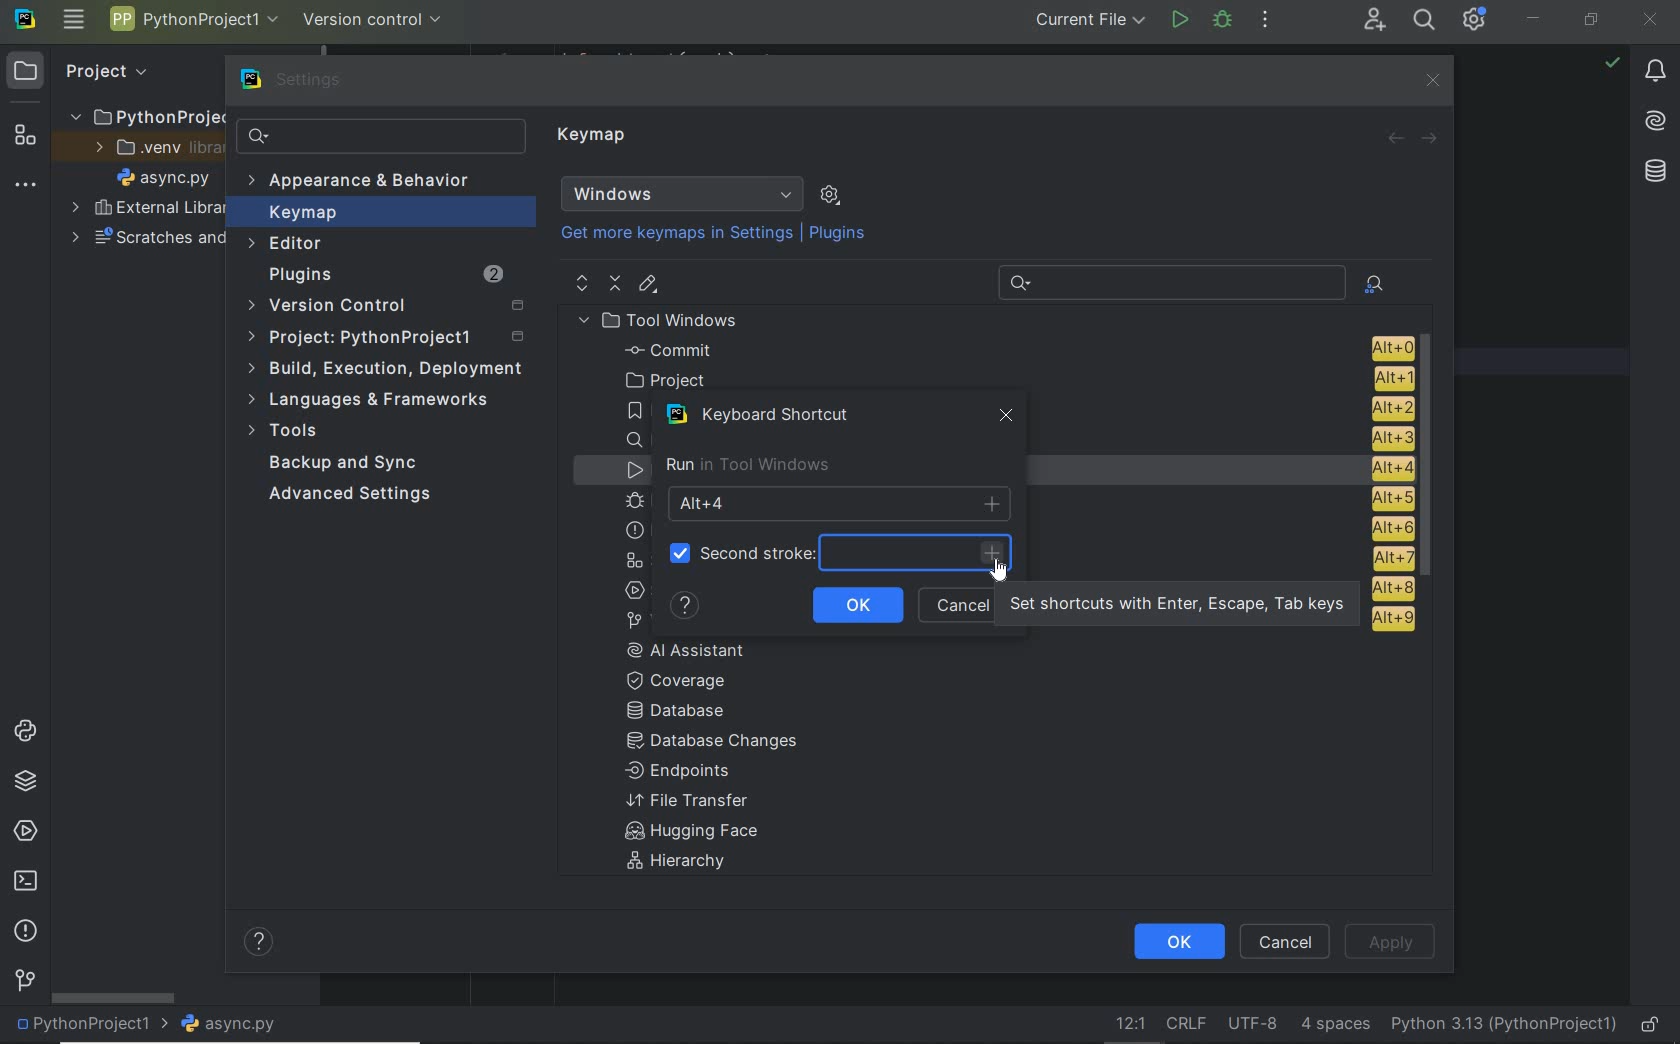 The width and height of the screenshot is (1680, 1044). Describe the element at coordinates (354, 495) in the screenshot. I see `Advanced Settings` at that location.